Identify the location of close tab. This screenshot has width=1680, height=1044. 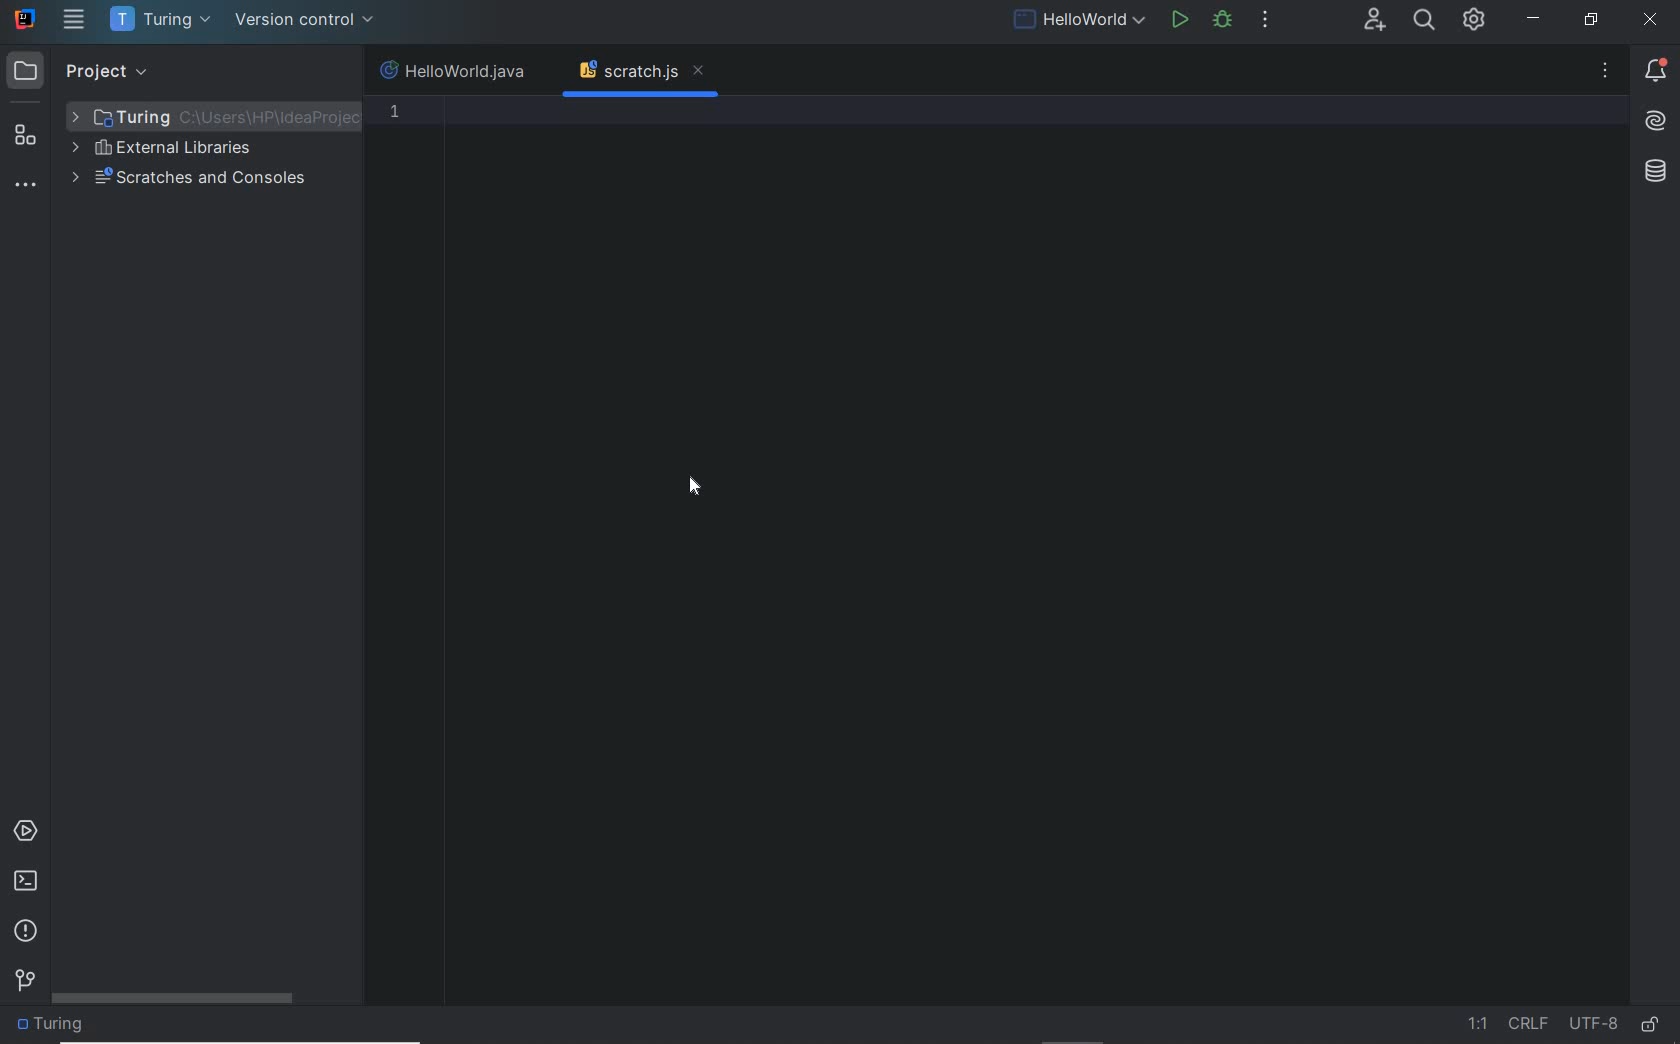
(698, 72).